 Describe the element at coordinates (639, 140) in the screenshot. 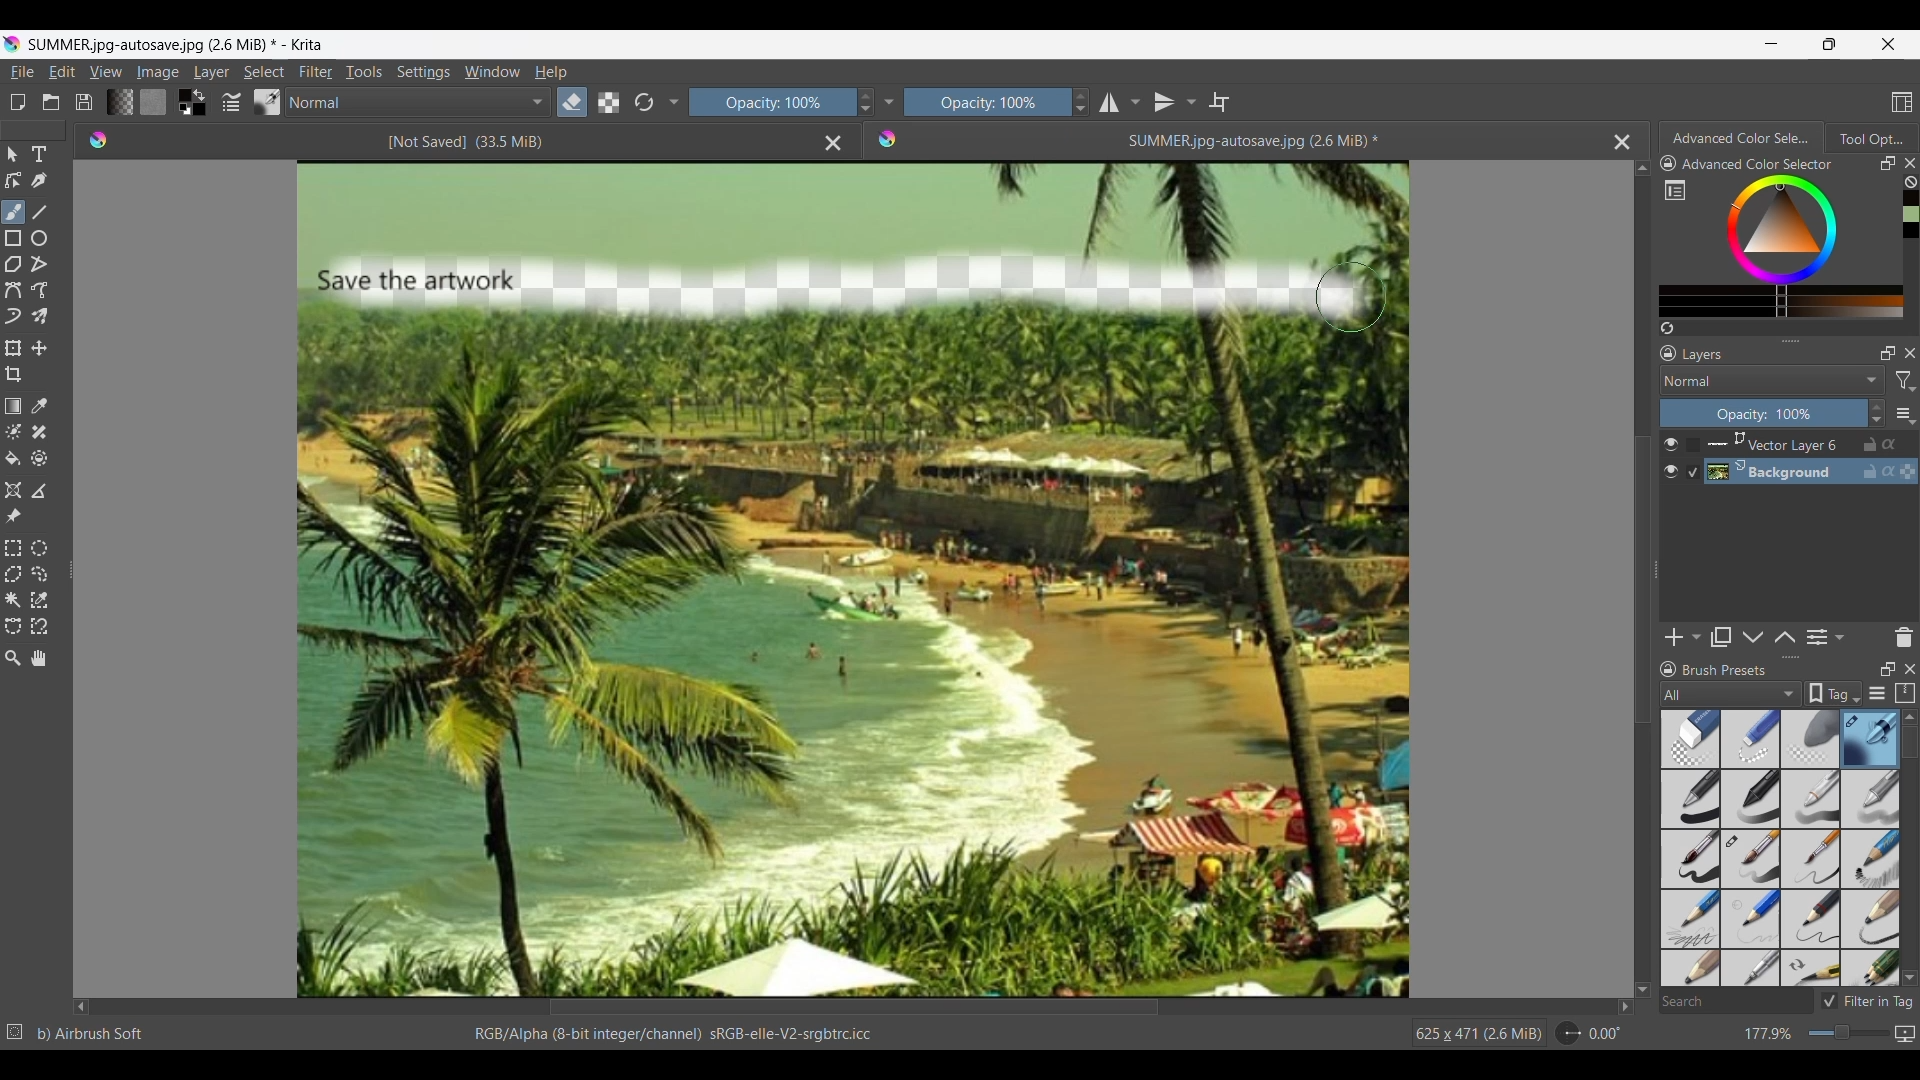

I see `Set eraser mode (E)` at that location.